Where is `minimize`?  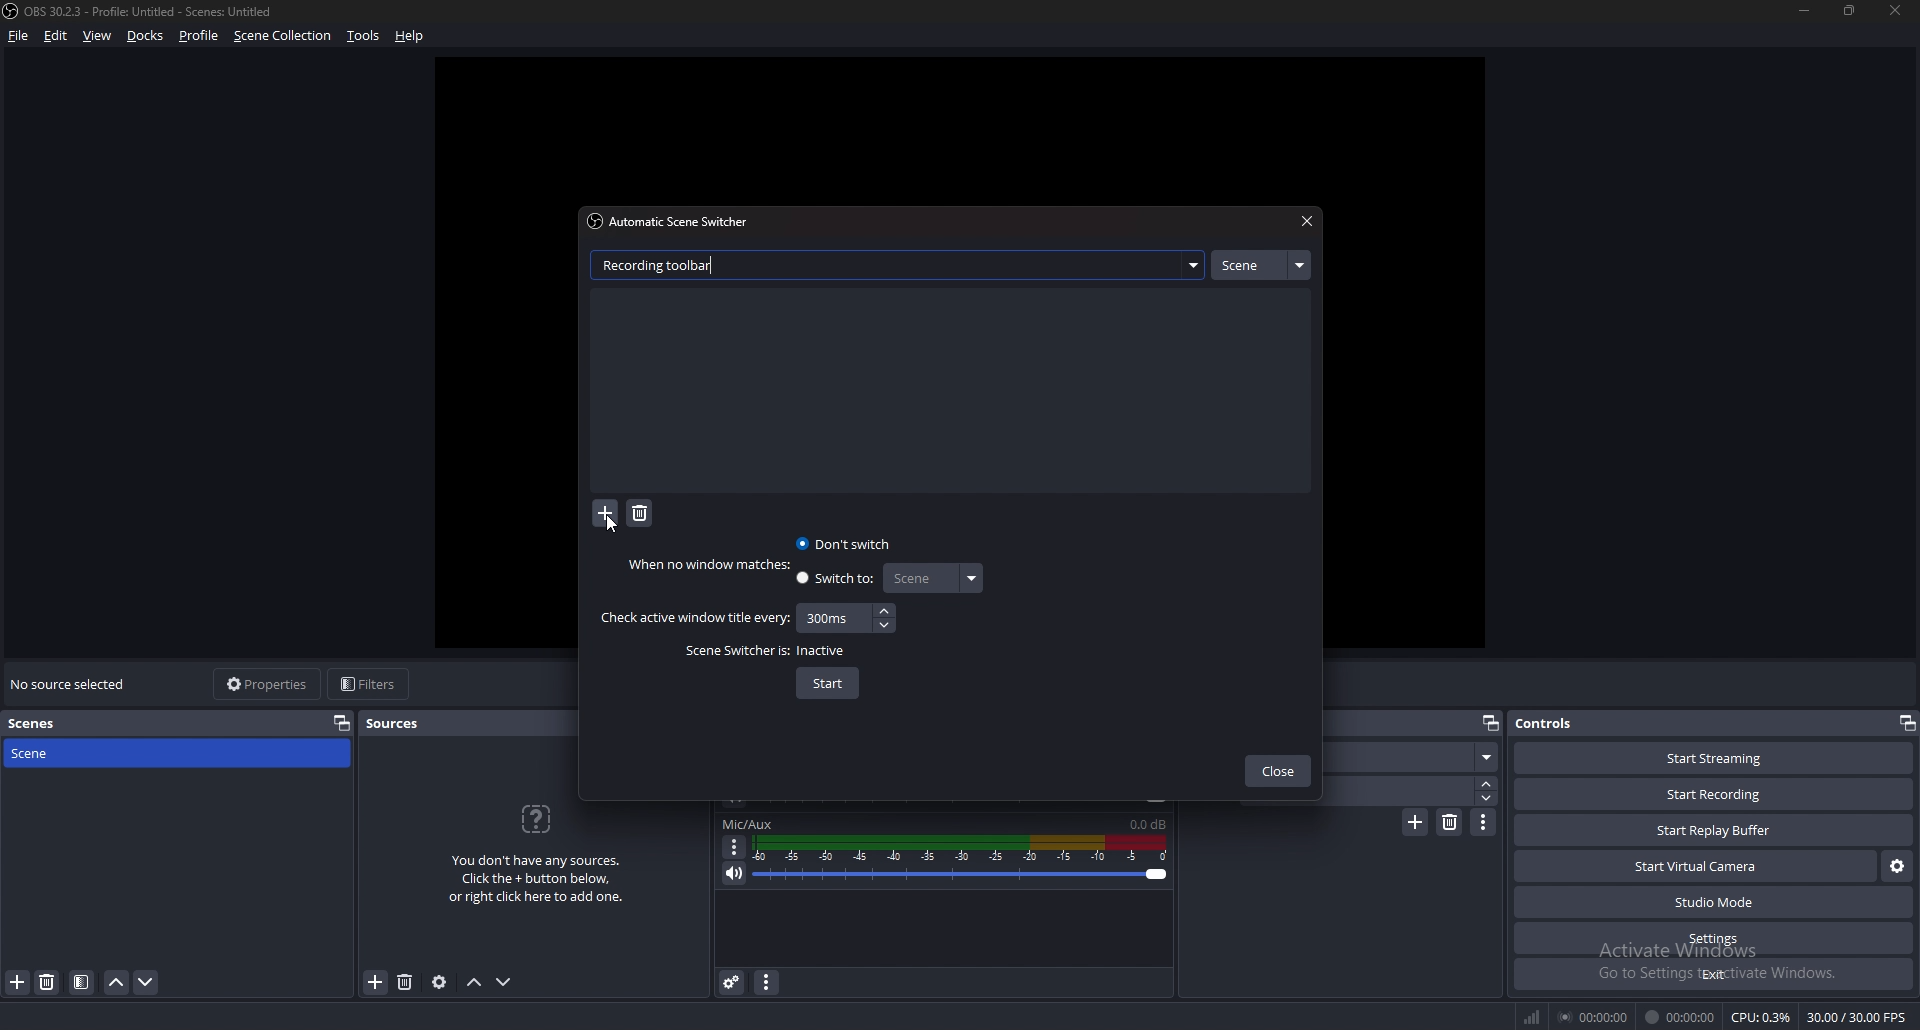
minimize is located at coordinates (1804, 10).